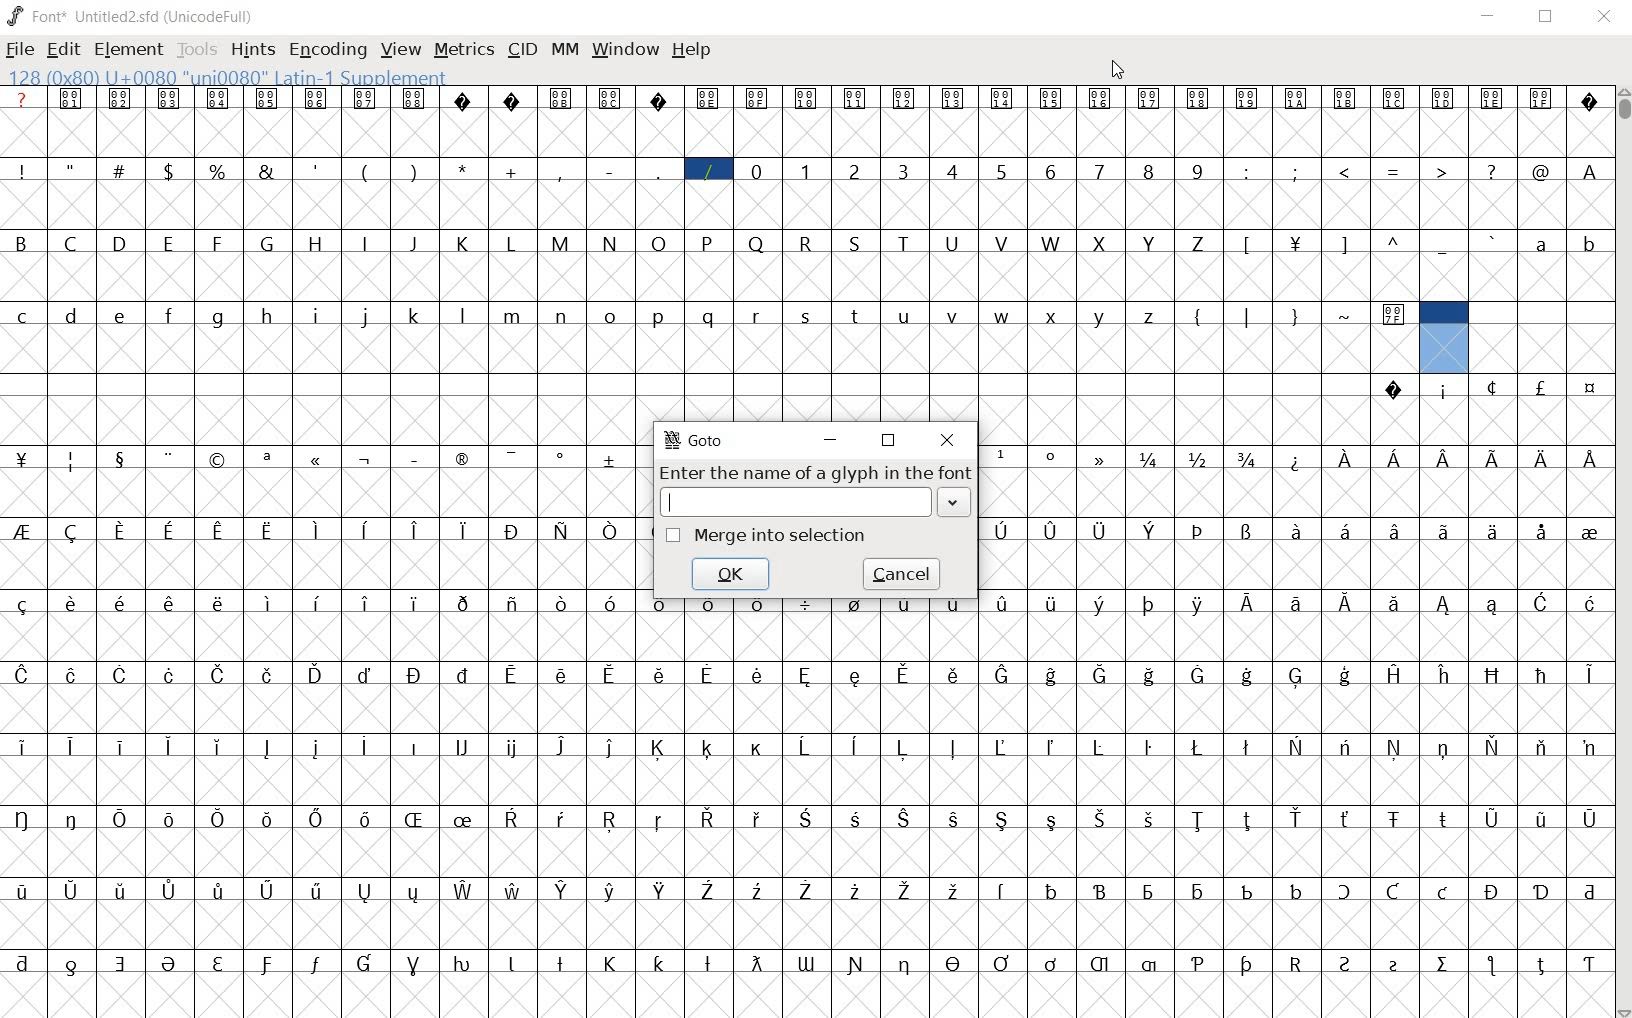 This screenshot has height=1018, width=1632. Describe the element at coordinates (368, 458) in the screenshot. I see `Symbol` at that location.